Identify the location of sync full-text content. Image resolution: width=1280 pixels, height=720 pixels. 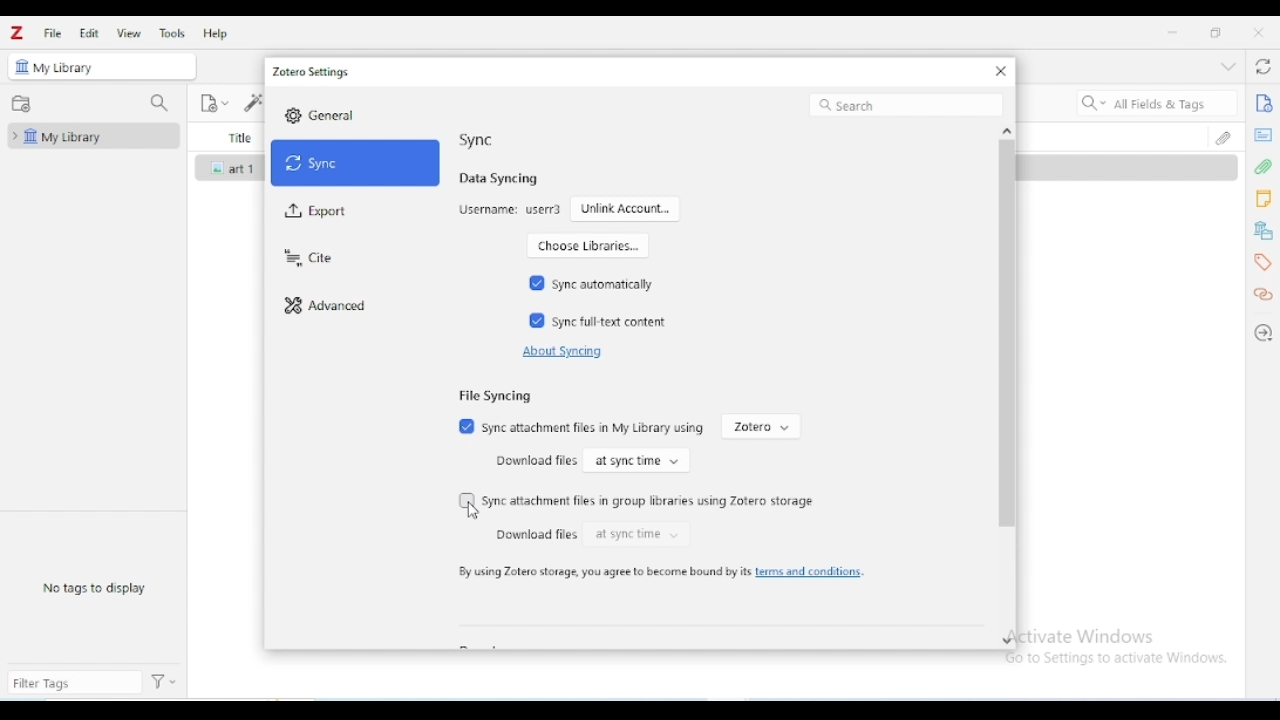
(612, 322).